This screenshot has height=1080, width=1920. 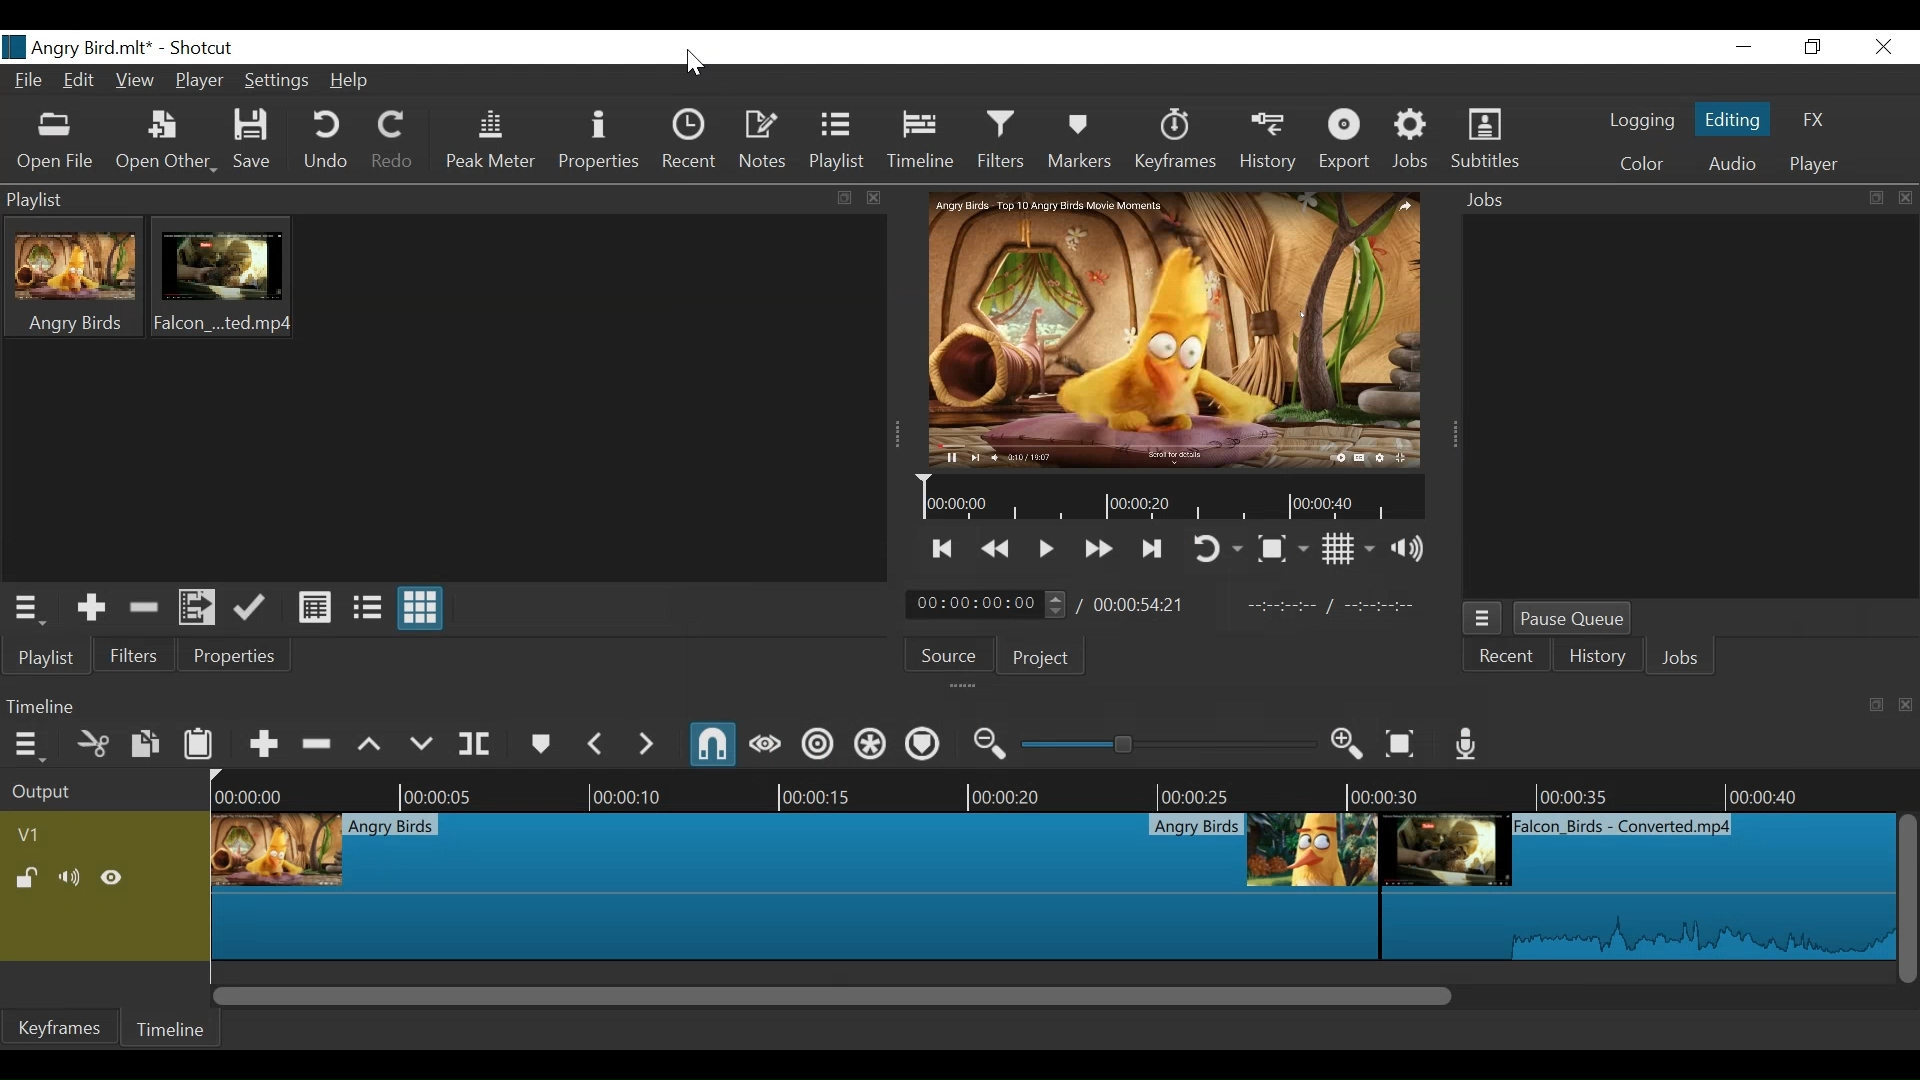 I want to click on Zoom Slider, so click(x=1169, y=745).